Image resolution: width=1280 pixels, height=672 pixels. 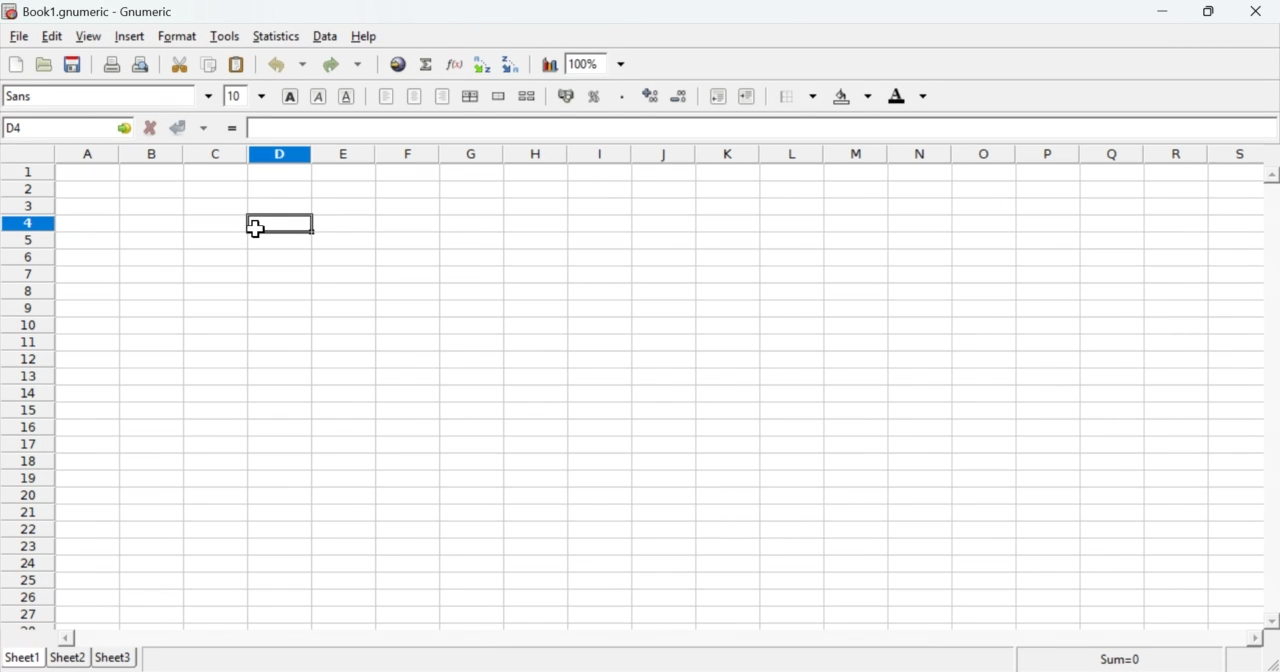 What do you see at coordinates (485, 64) in the screenshot?
I see `Sort ascending` at bounding box center [485, 64].